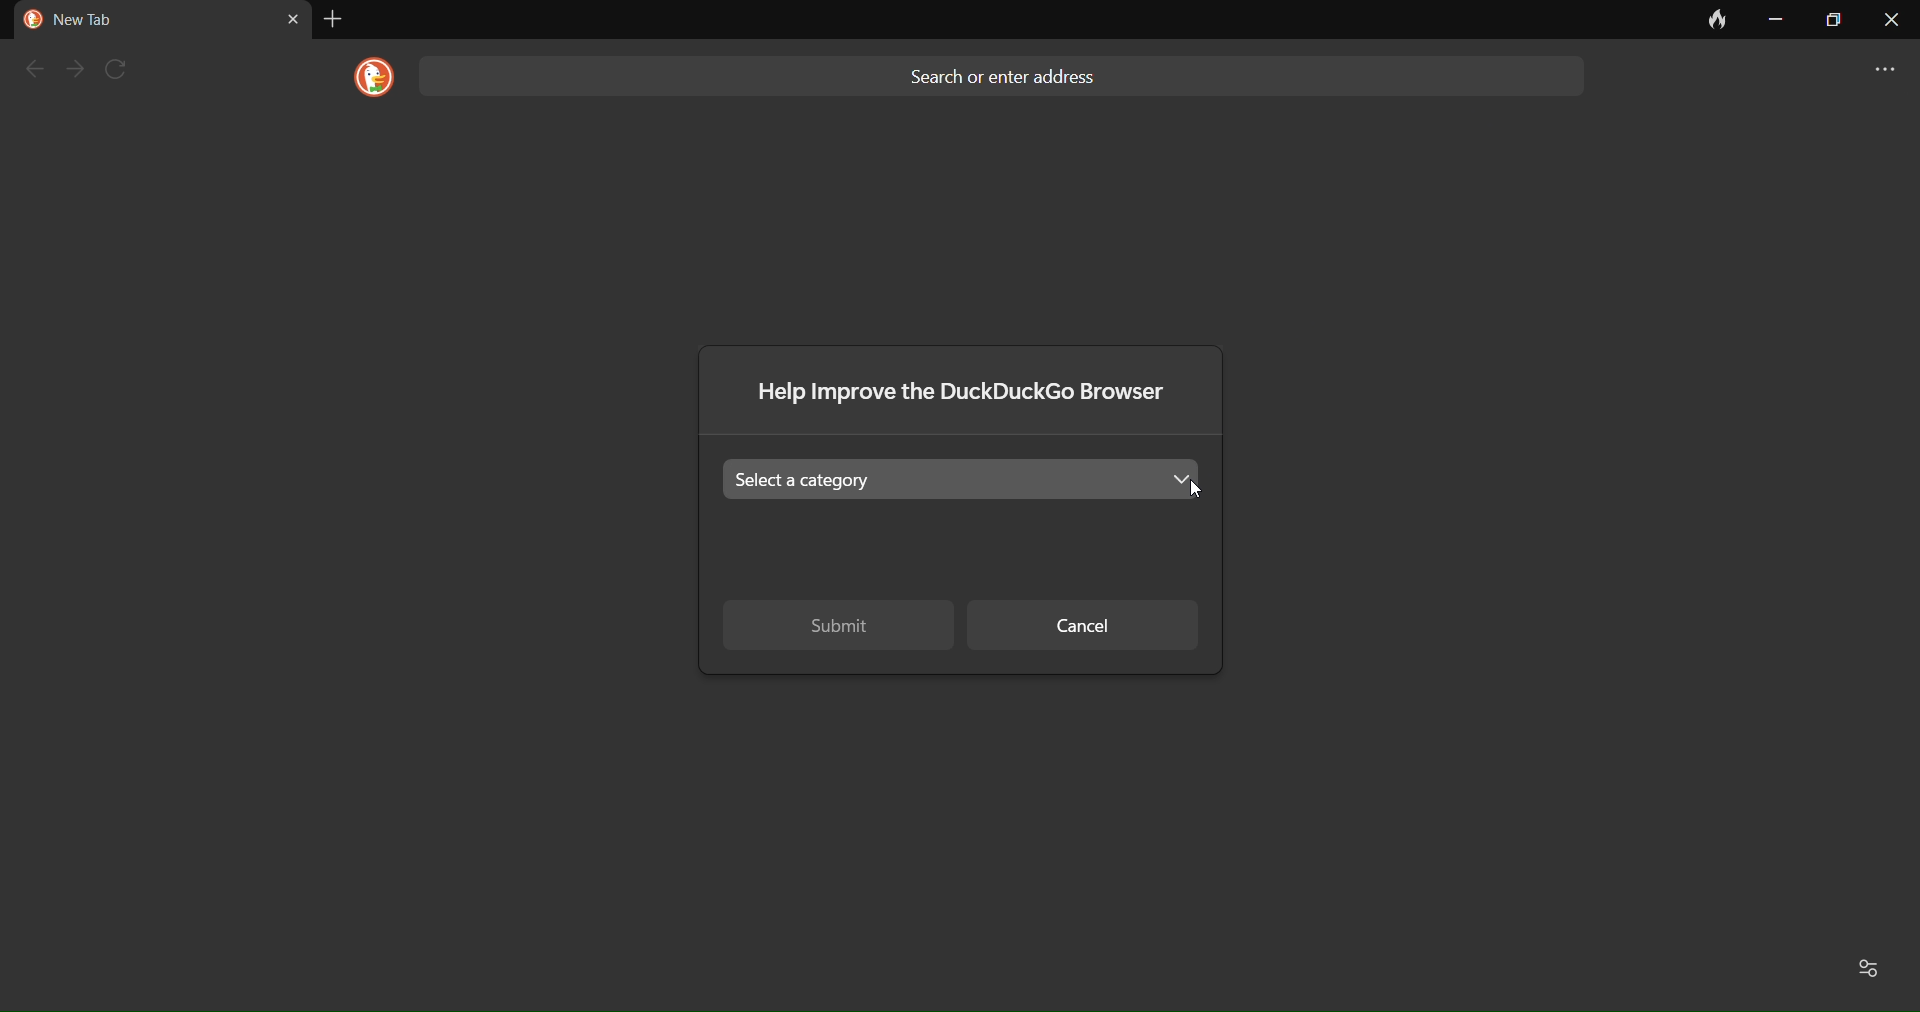 The width and height of the screenshot is (1920, 1012). Describe the element at coordinates (367, 78) in the screenshot. I see `logo` at that location.